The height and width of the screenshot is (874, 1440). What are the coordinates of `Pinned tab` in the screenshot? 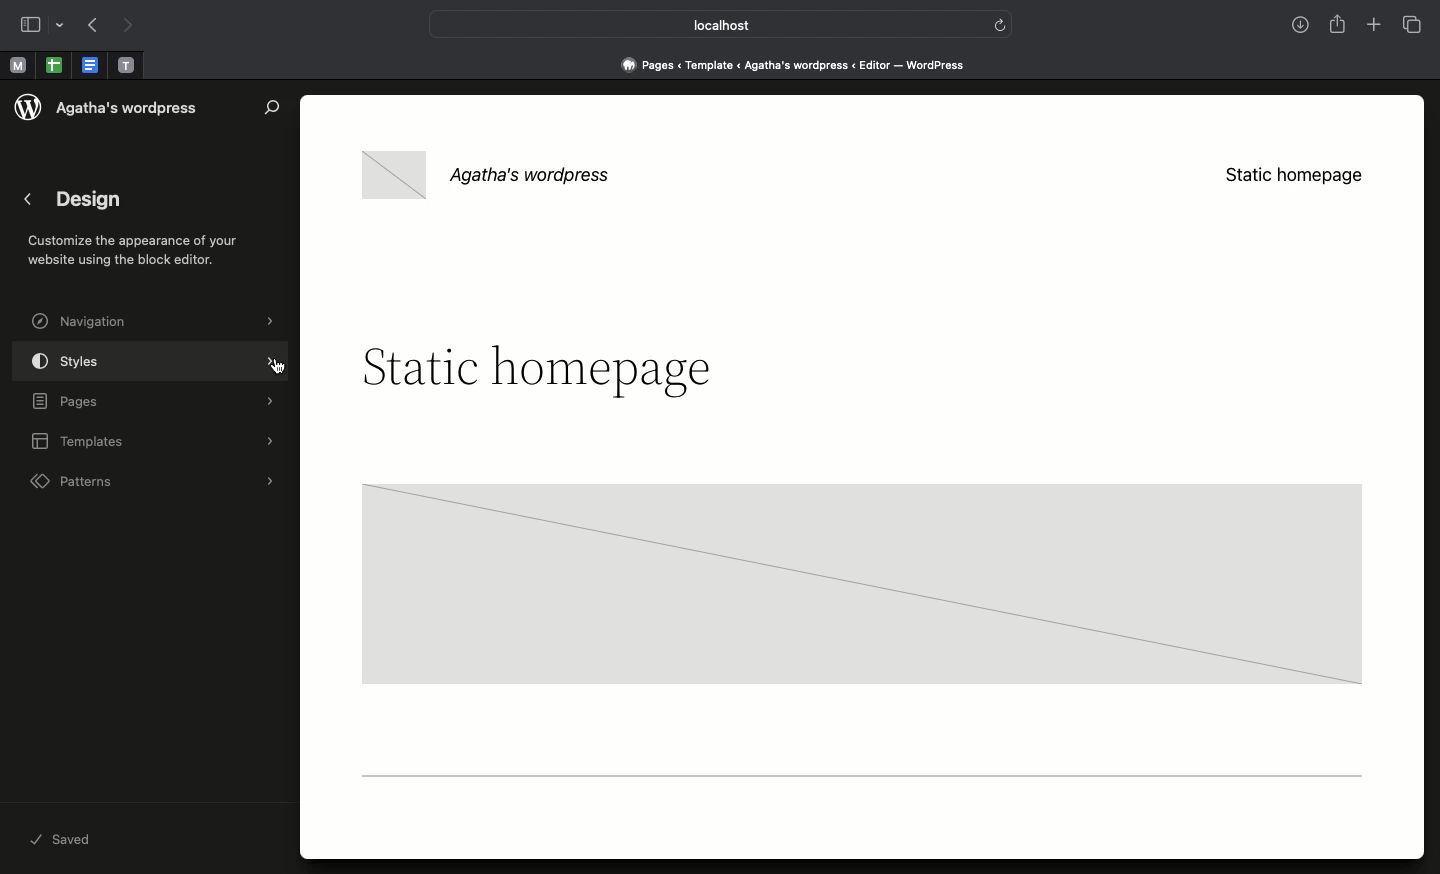 It's located at (54, 66).